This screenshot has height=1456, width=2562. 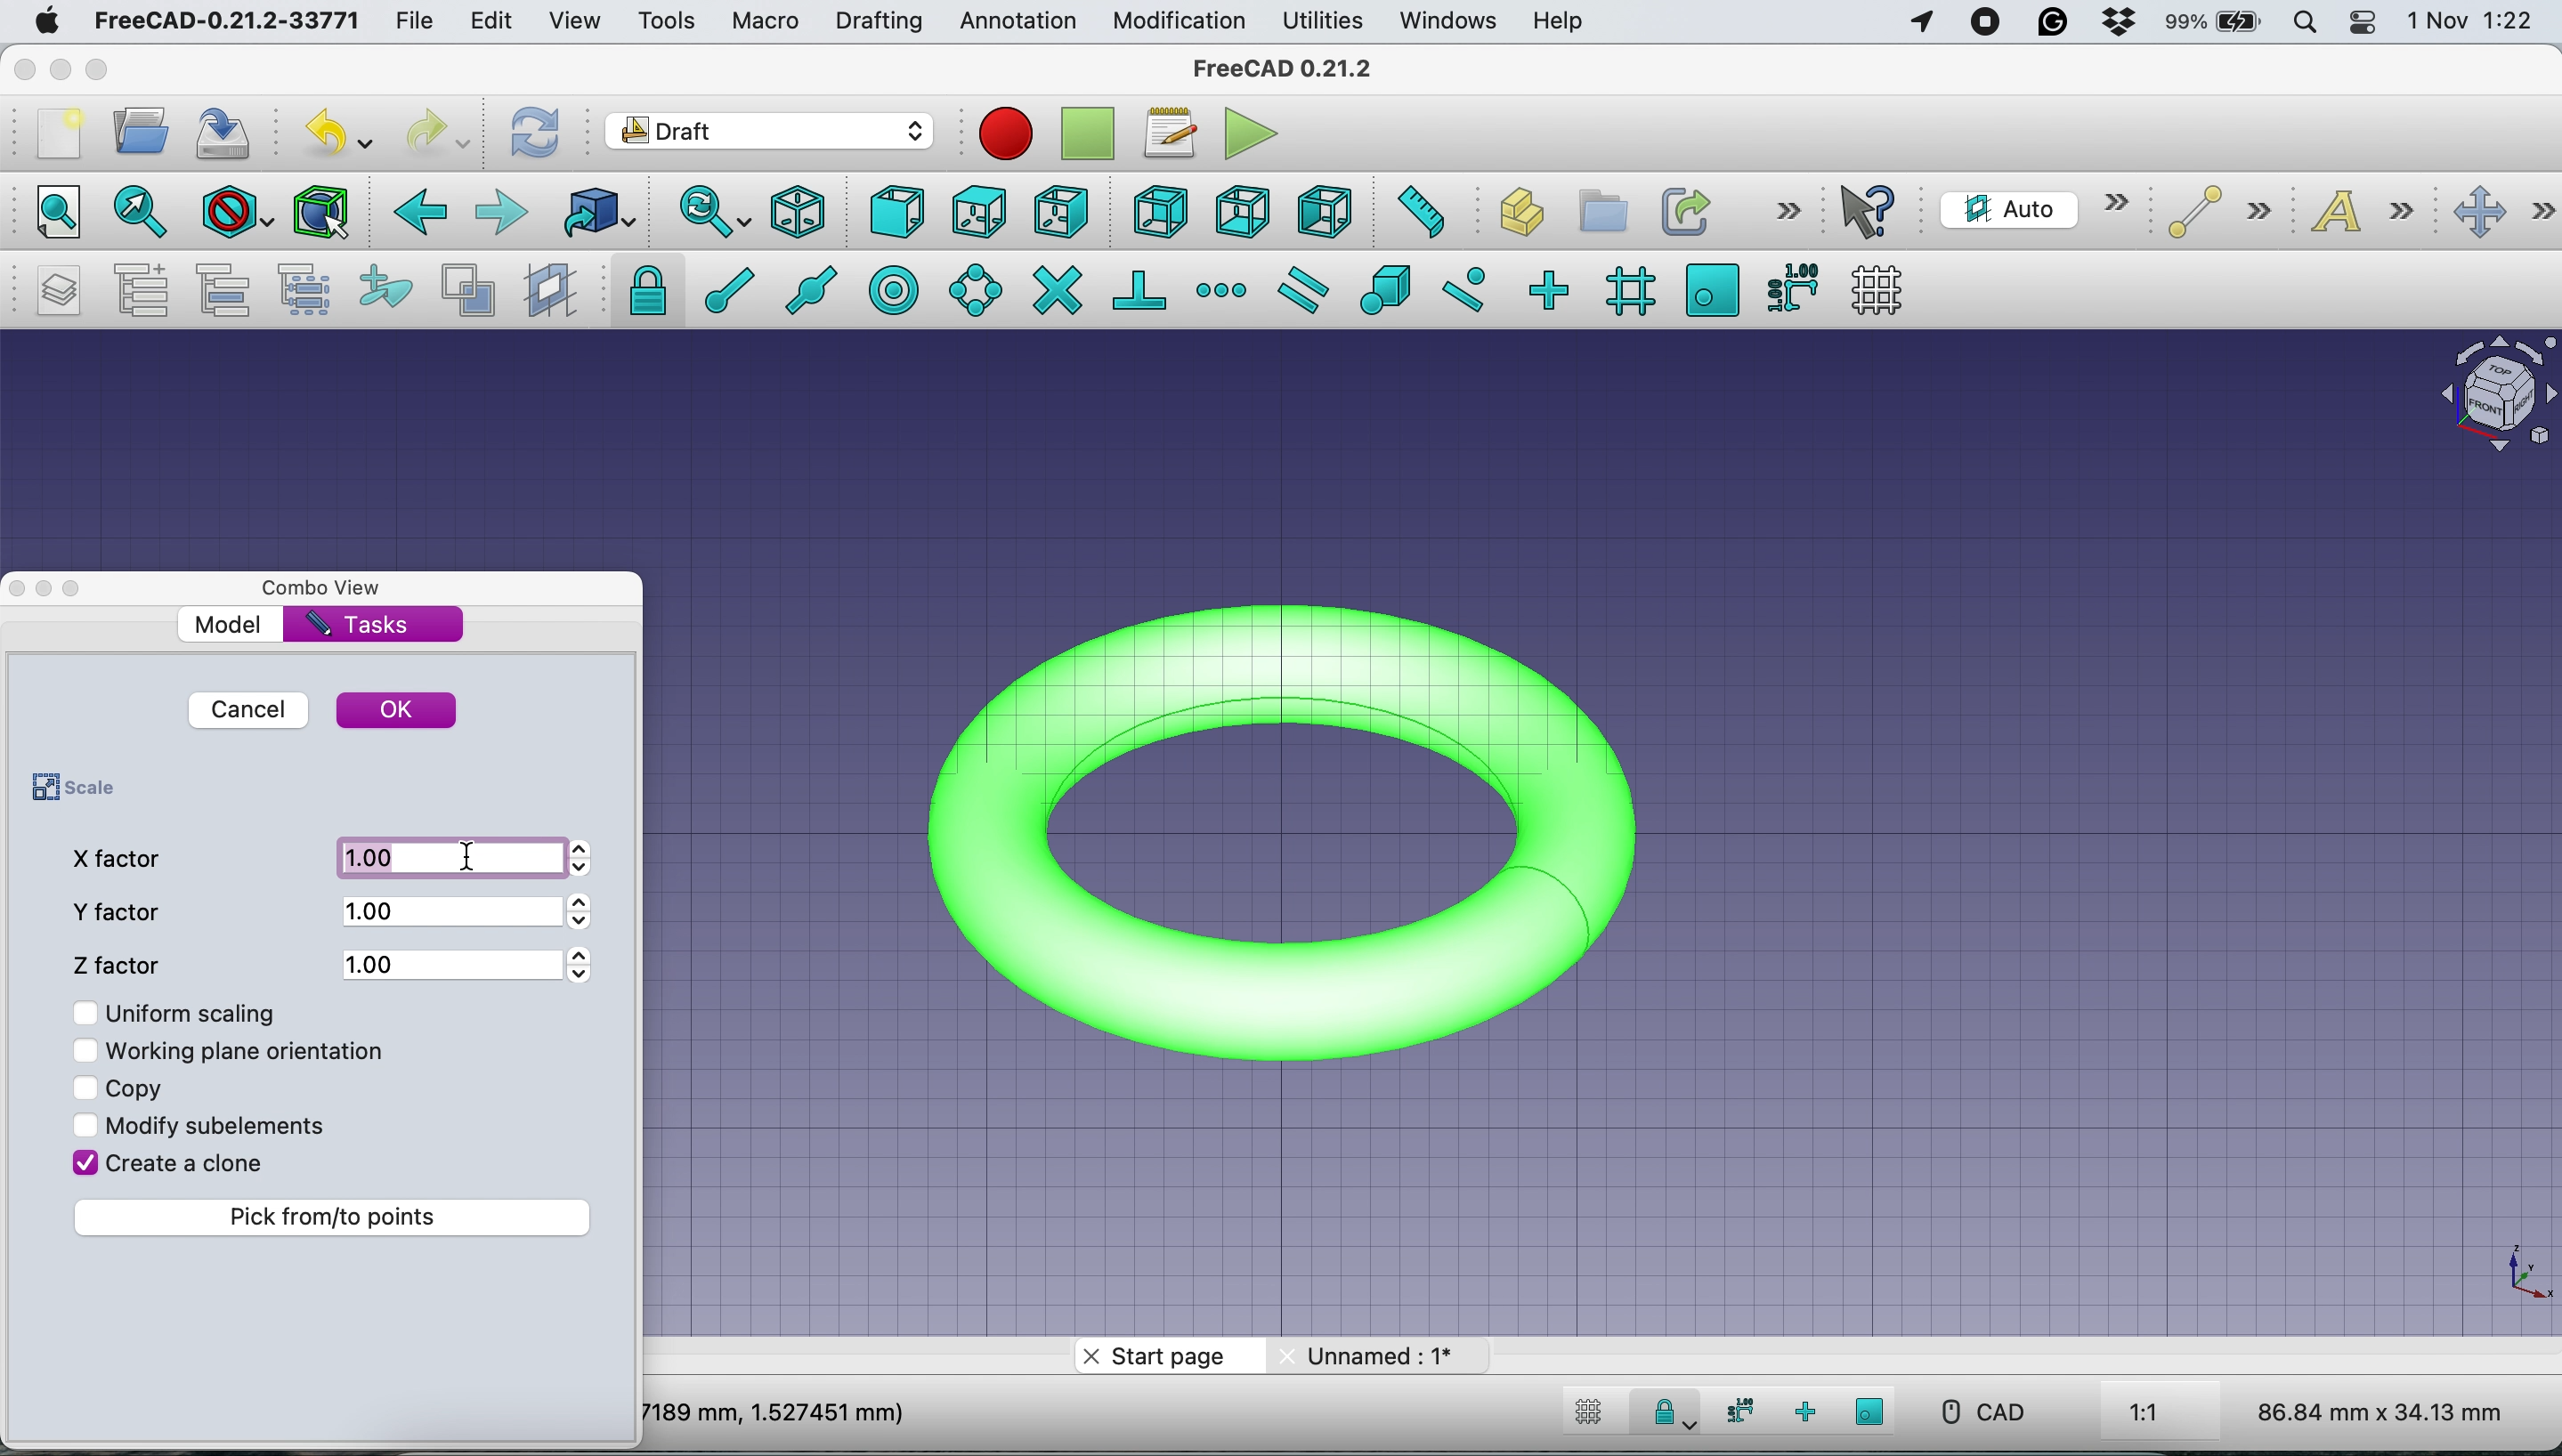 What do you see at coordinates (63, 290) in the screenshot?
I see `manage layers` at bounding box center [63, 290].